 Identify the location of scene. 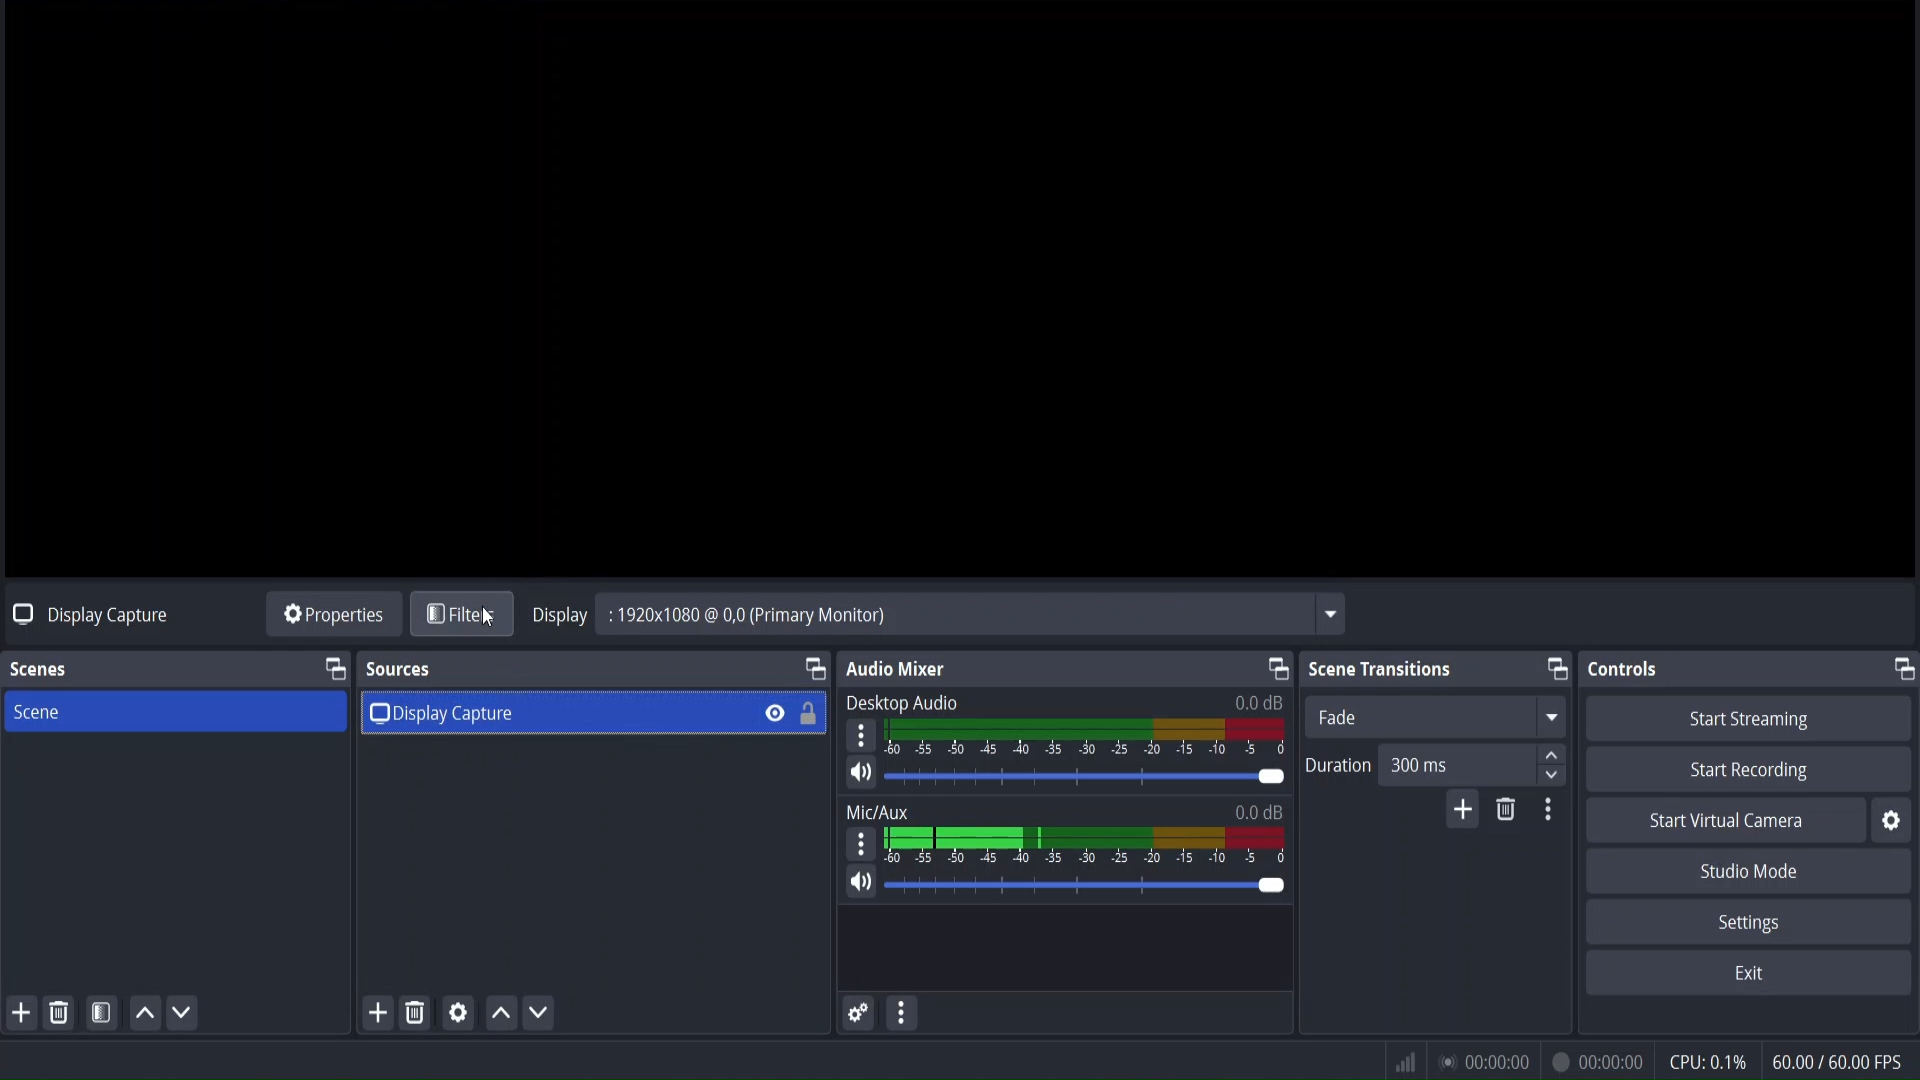
(37, 714).